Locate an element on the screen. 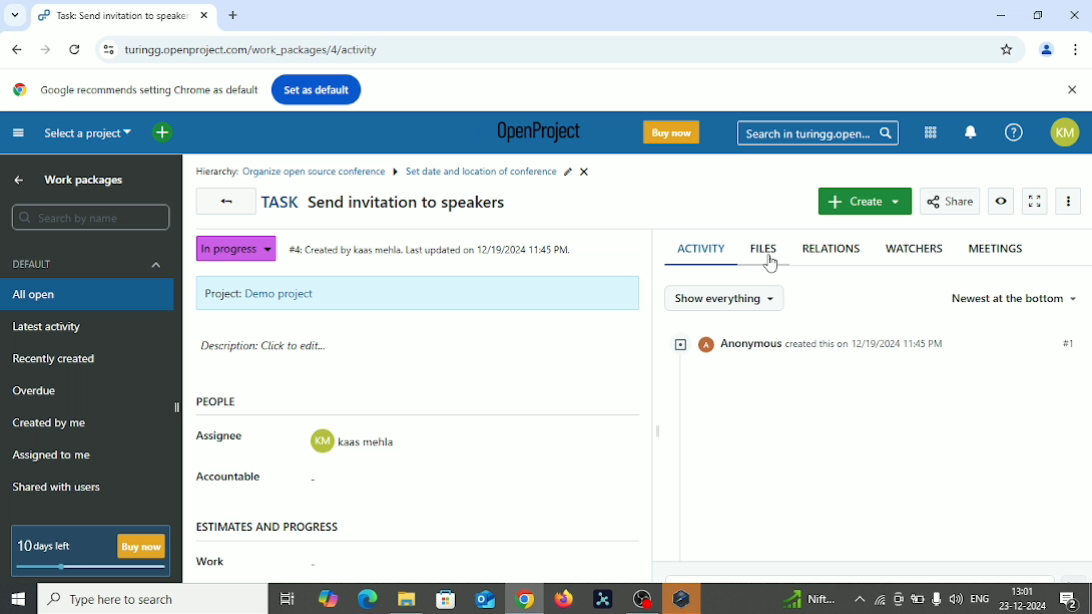  Buy now is located at coordinates (675, 132).